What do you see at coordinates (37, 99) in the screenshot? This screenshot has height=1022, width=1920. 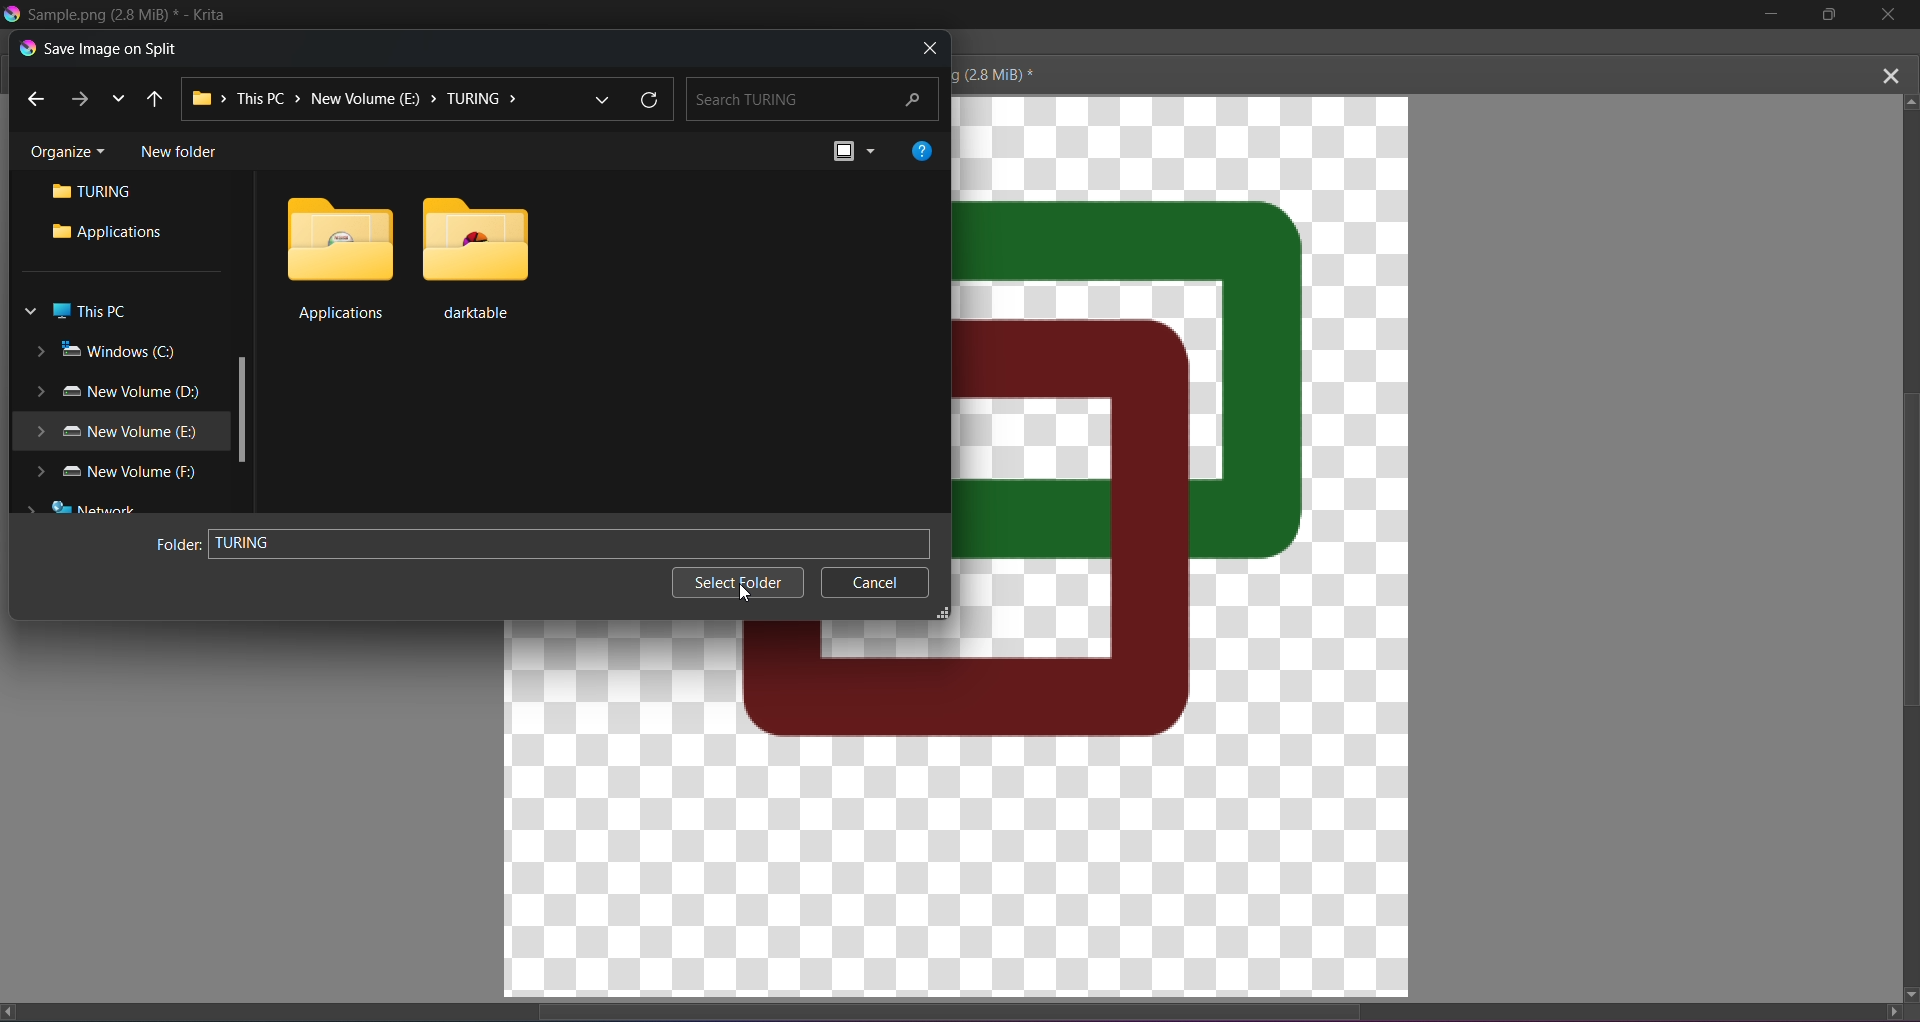 I see `Previous` at bounding box center [37, 99].